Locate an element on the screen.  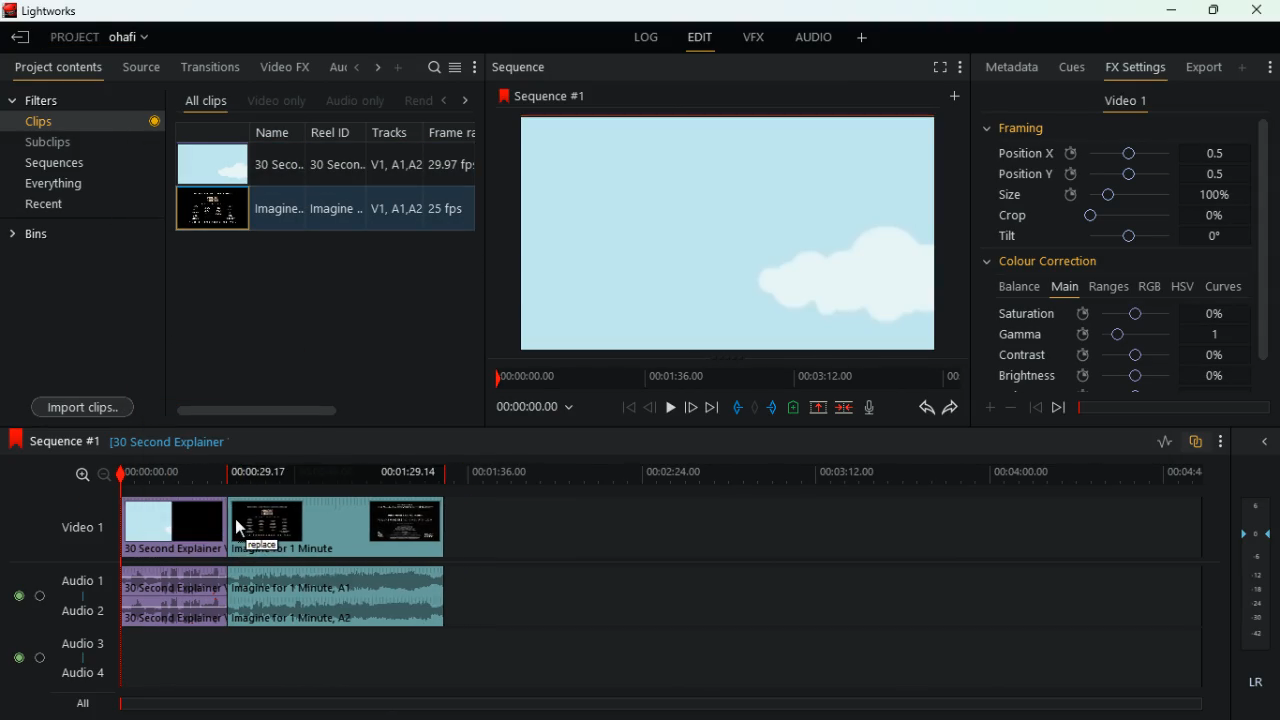
zoom is located at coordinates (90, 475).